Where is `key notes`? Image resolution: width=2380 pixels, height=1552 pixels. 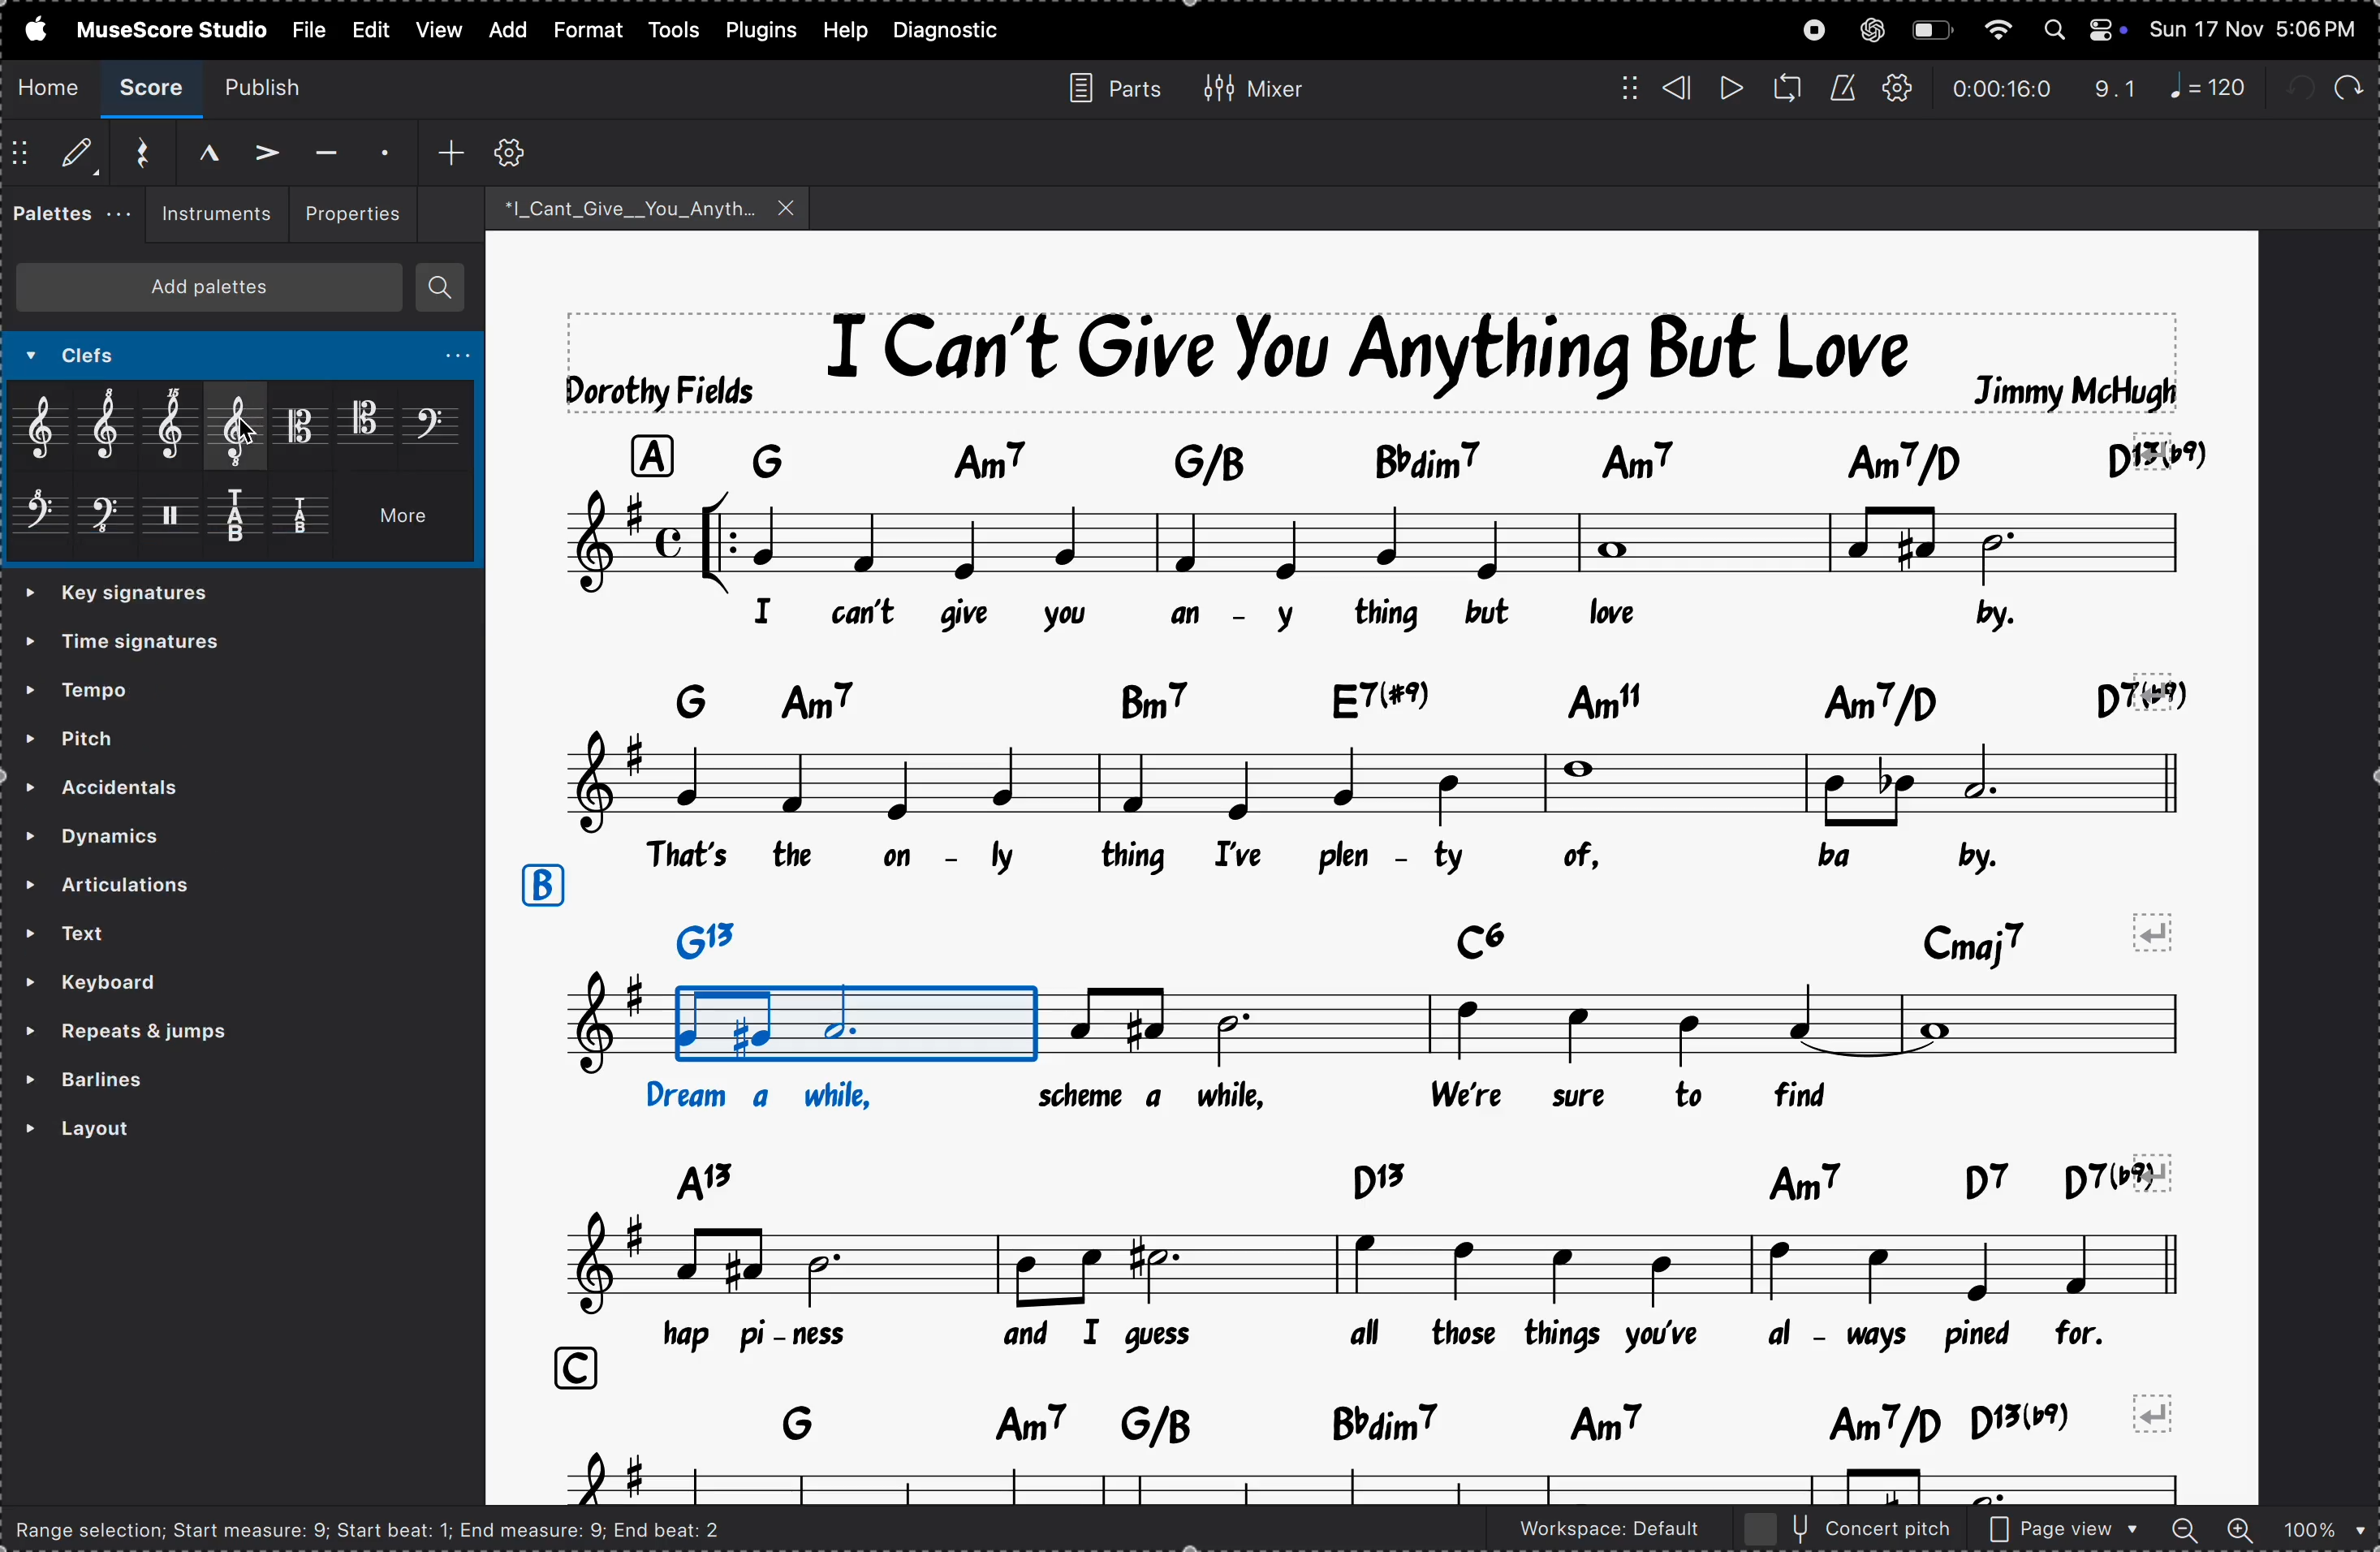
key notes is located at coordinates (1379, 1421).